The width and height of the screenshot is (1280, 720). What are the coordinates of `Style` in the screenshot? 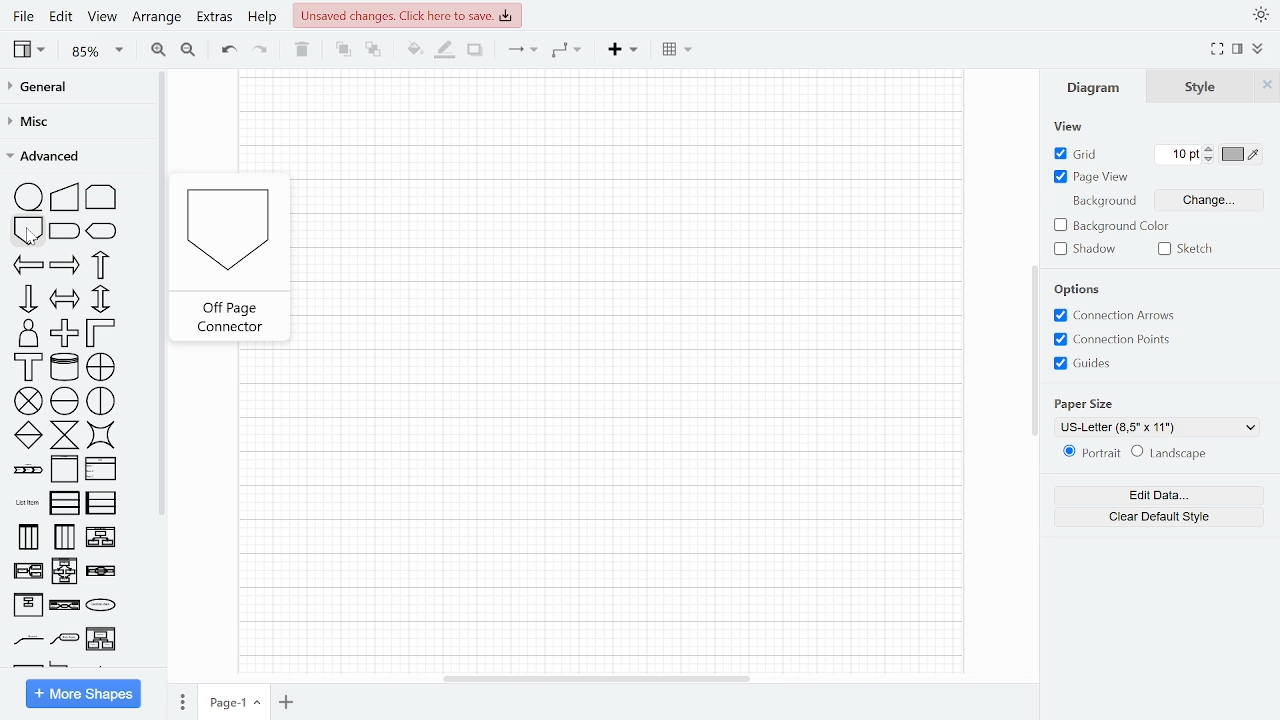 It's located at (1202, 86).